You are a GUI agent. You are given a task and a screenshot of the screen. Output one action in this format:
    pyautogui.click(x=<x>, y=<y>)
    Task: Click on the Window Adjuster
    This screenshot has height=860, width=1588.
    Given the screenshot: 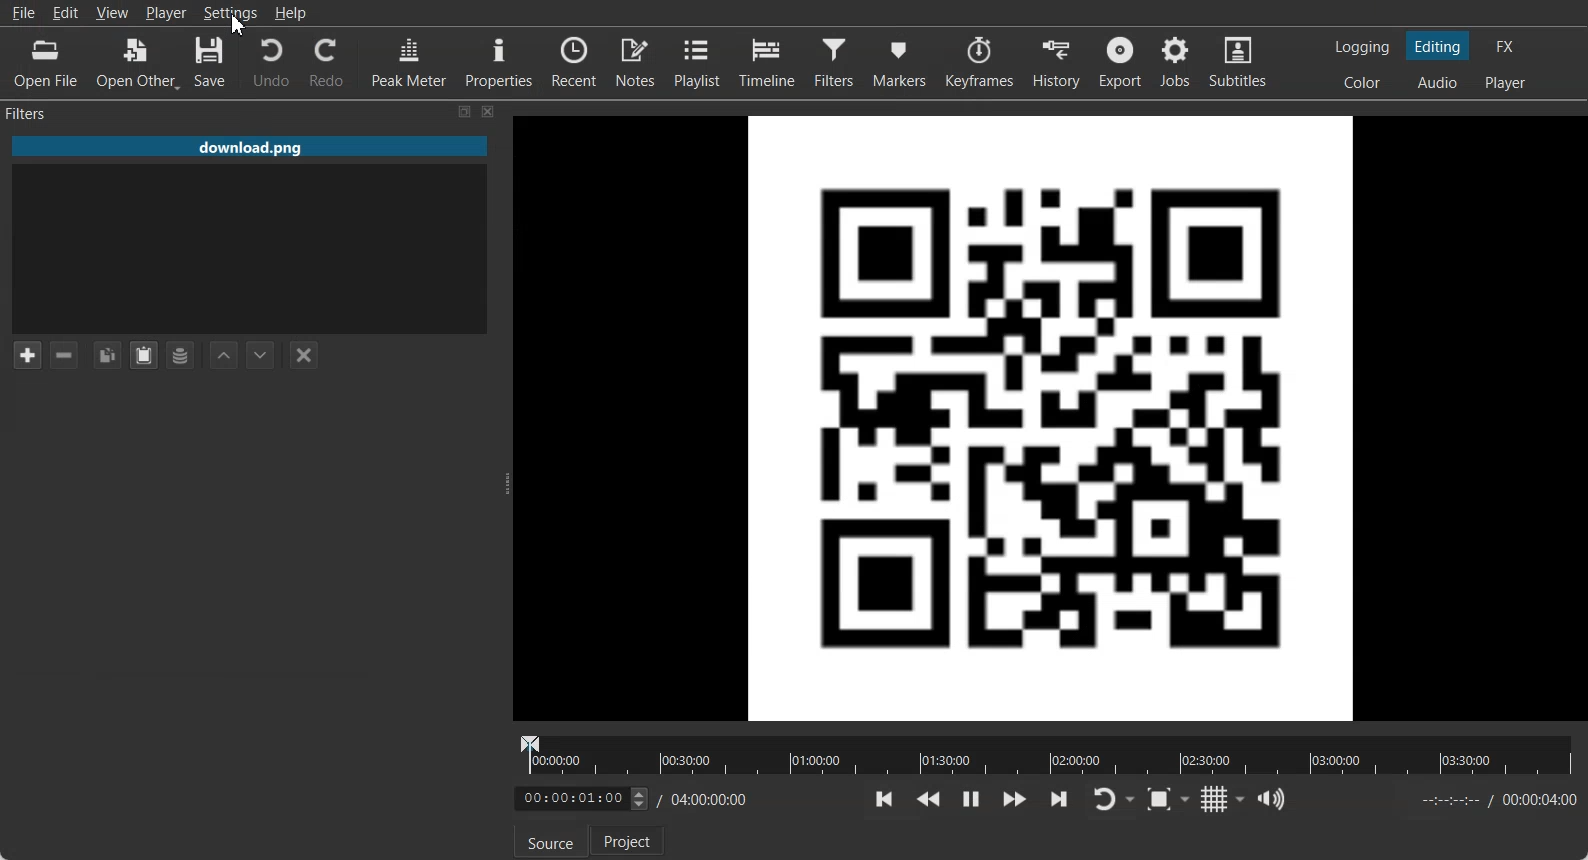 What is the action you would take?
    pyautogui.click(x=505, y=483)
    